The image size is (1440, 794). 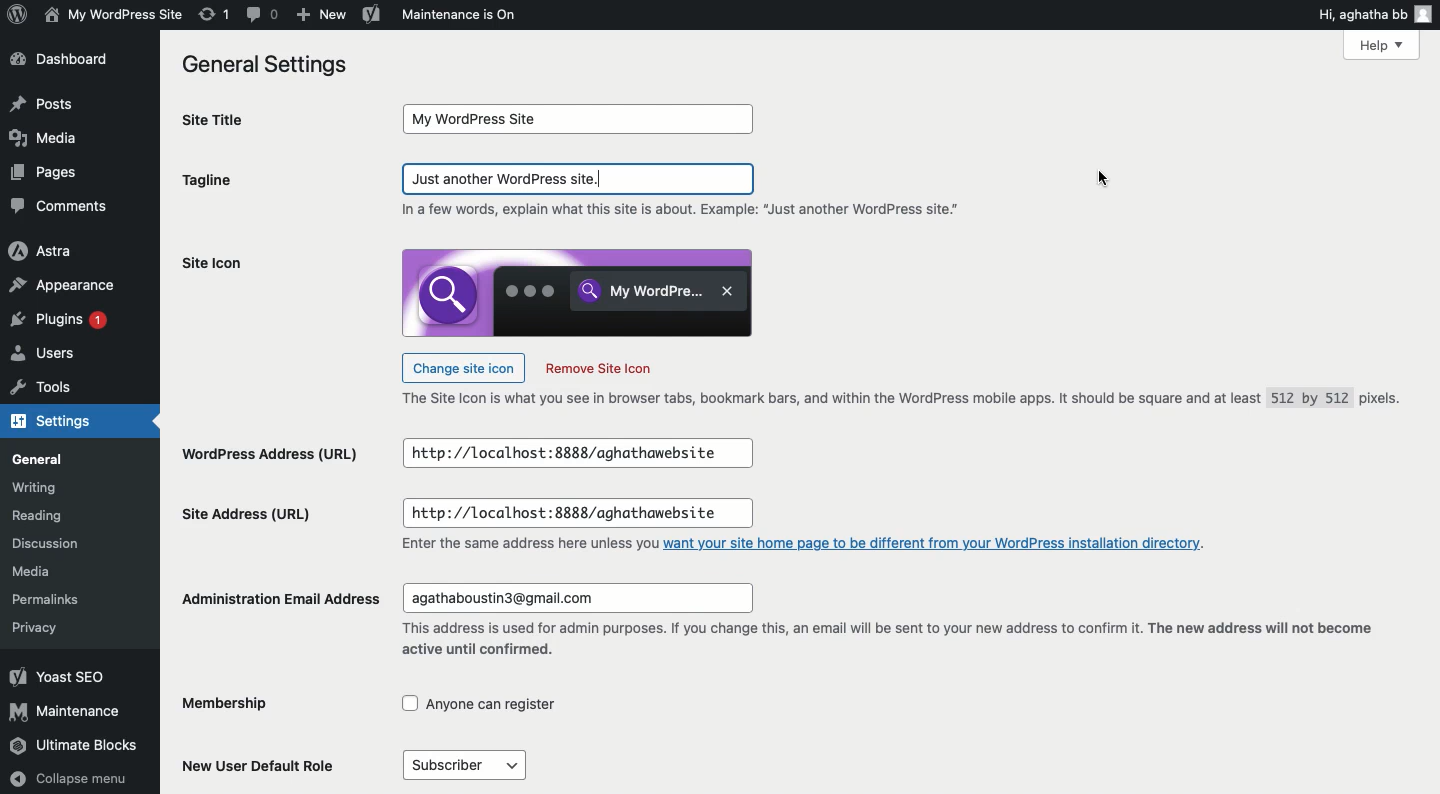 What do you see at coordinates (215, 14) in the screenshot?
I see `Revision` at bounding box center [215, 14].